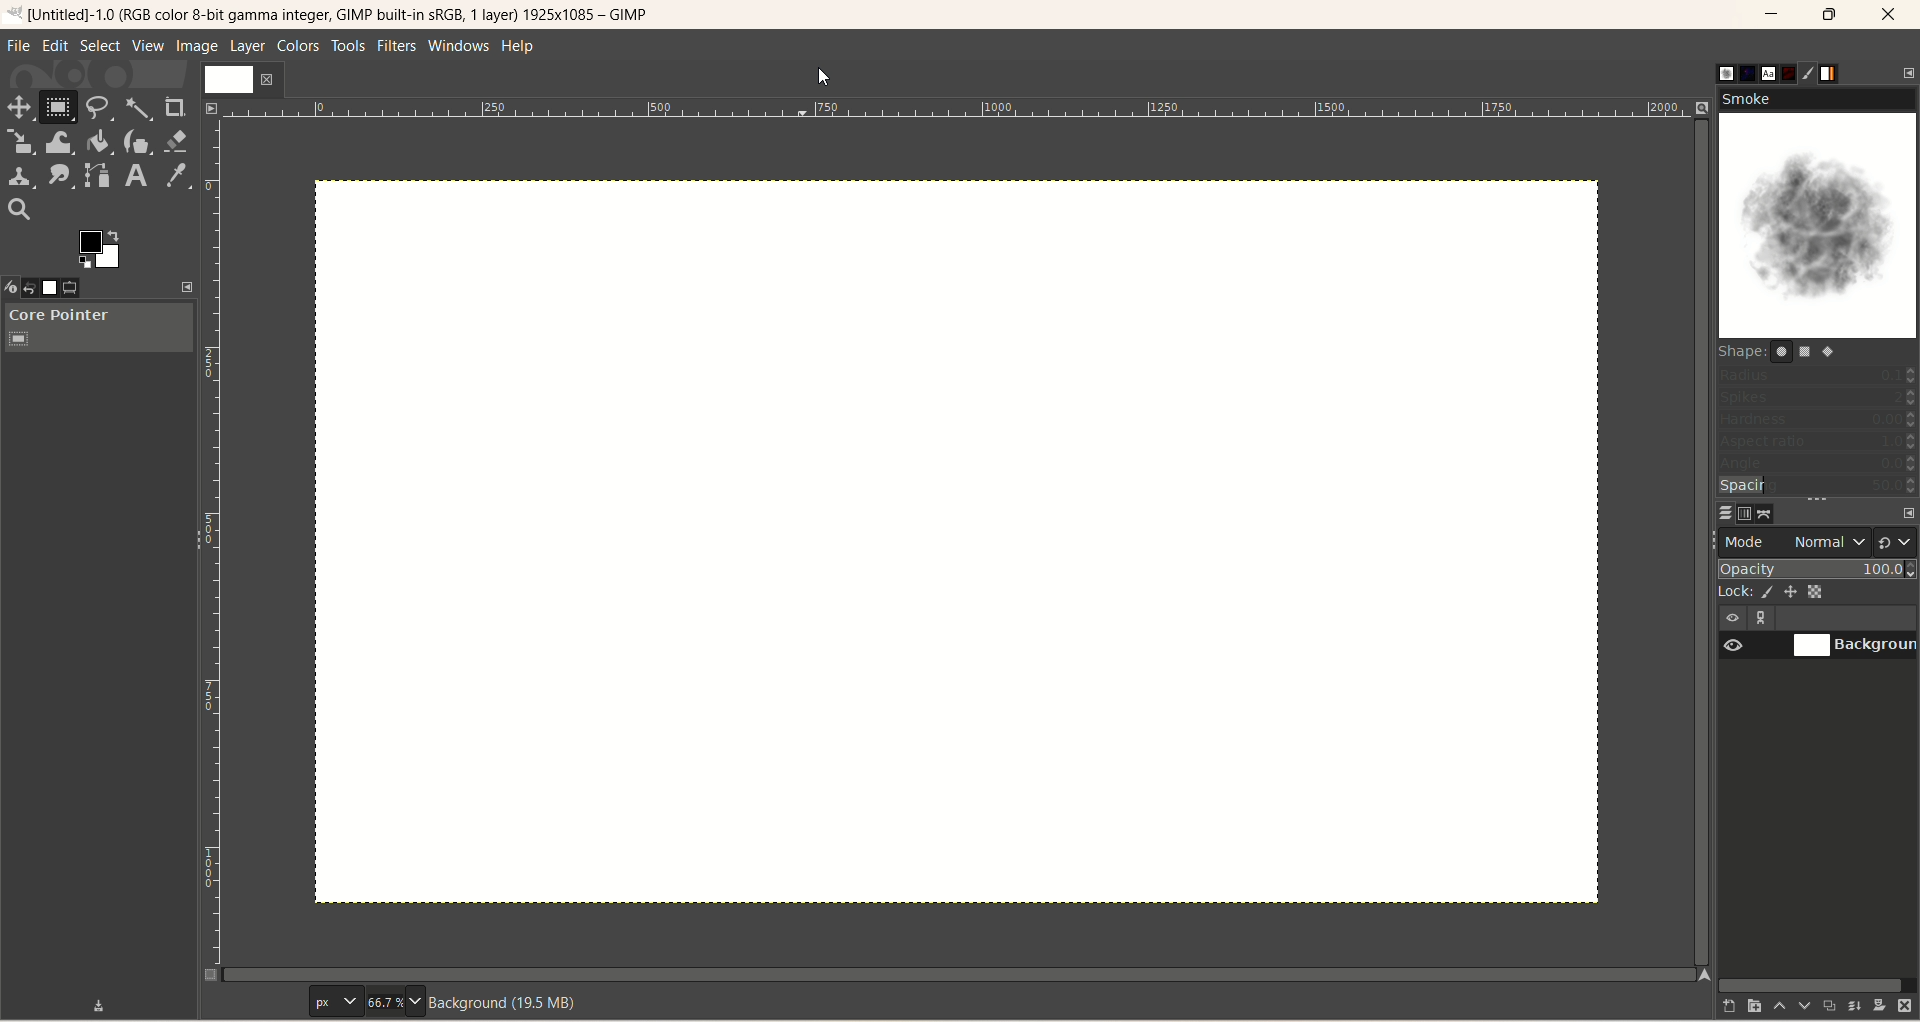  What do you see at coordinates (1903, 510) in the screenshot?
I see `configure this tab` at bounding box center [1903, 510].